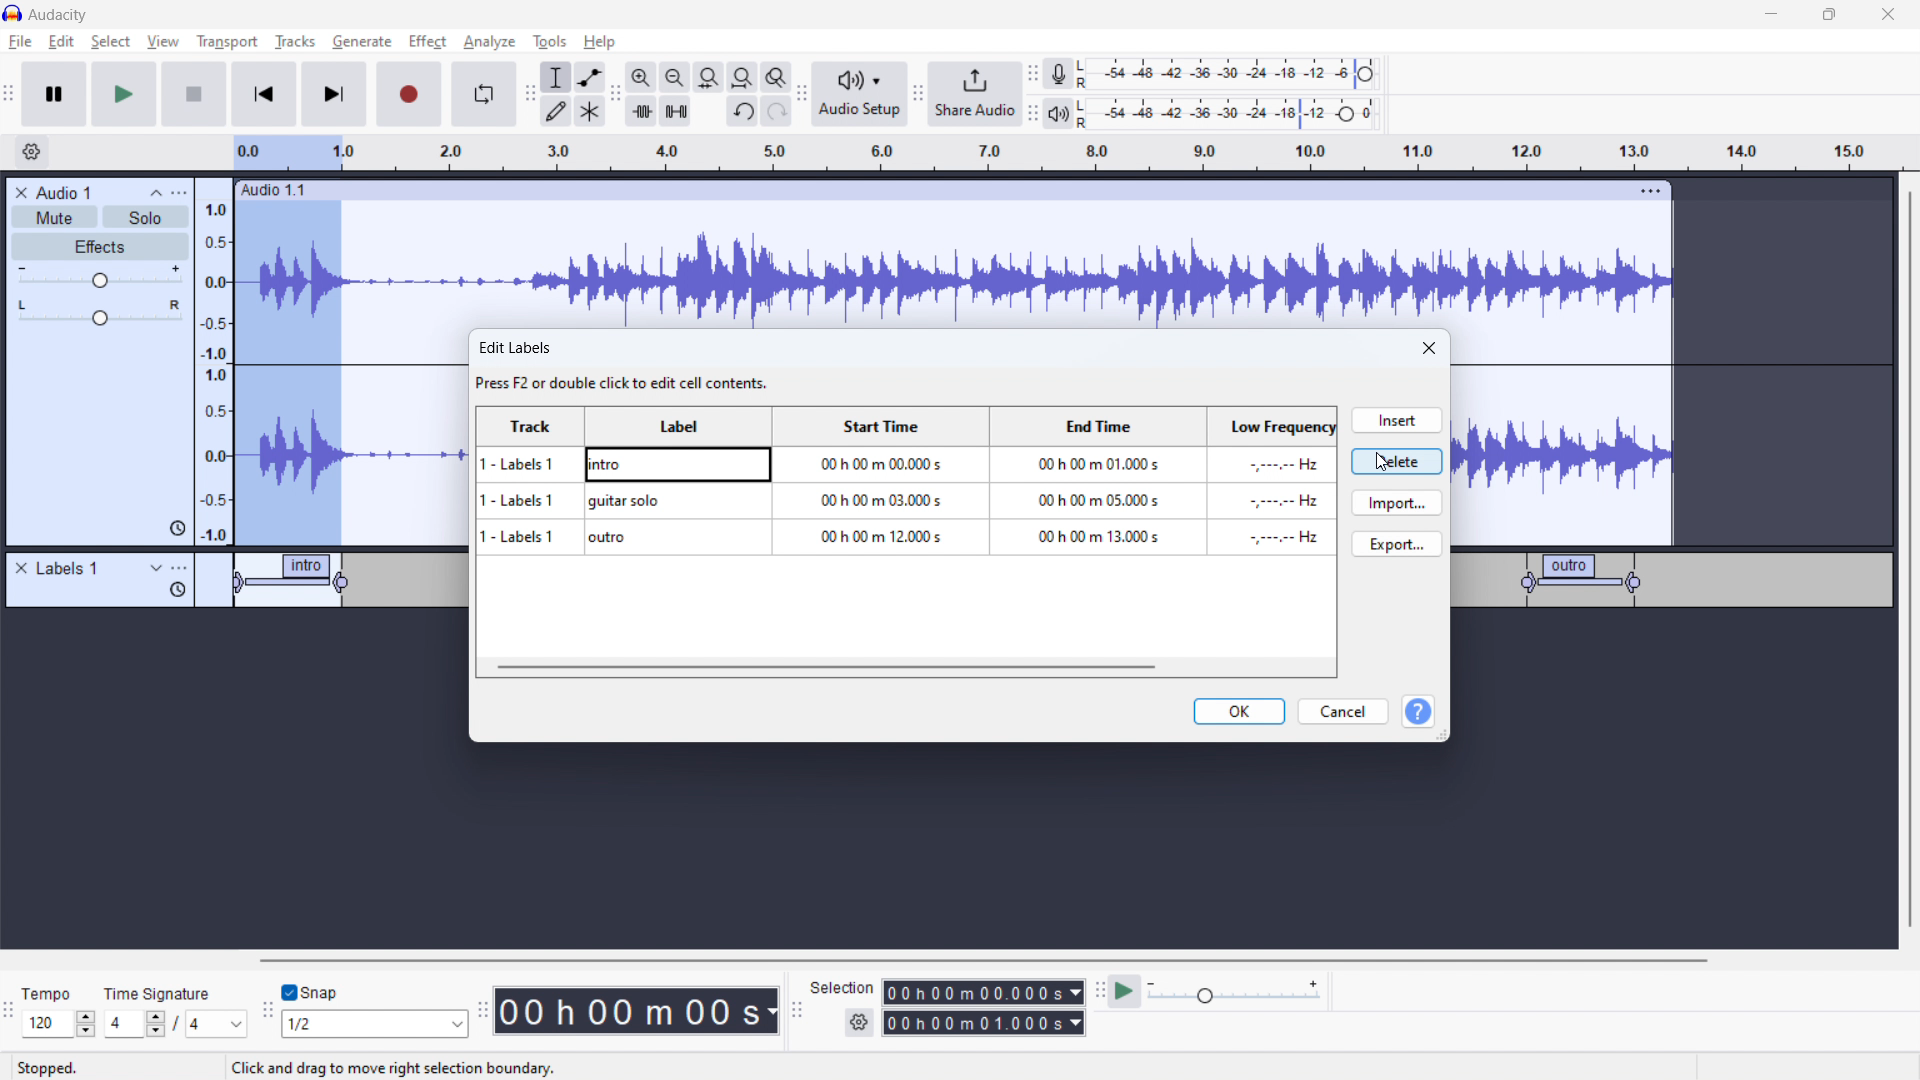  Describe the element at coordinates (237, 673) in the screenshot. I see `timeline` at that location.